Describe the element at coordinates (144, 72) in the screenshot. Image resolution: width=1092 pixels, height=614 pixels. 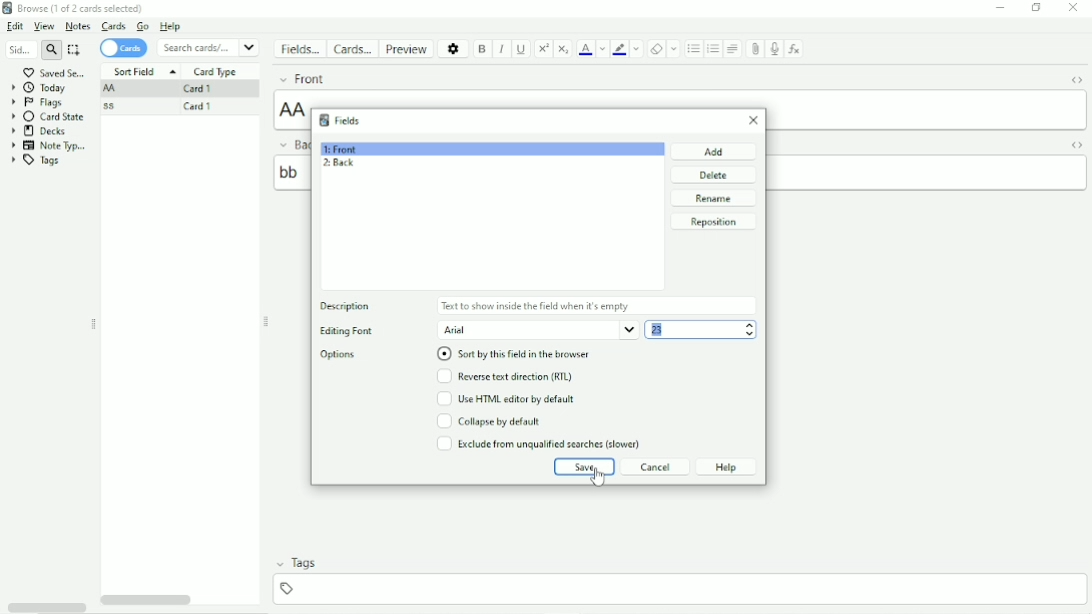
I see `Sort Field` at that location.